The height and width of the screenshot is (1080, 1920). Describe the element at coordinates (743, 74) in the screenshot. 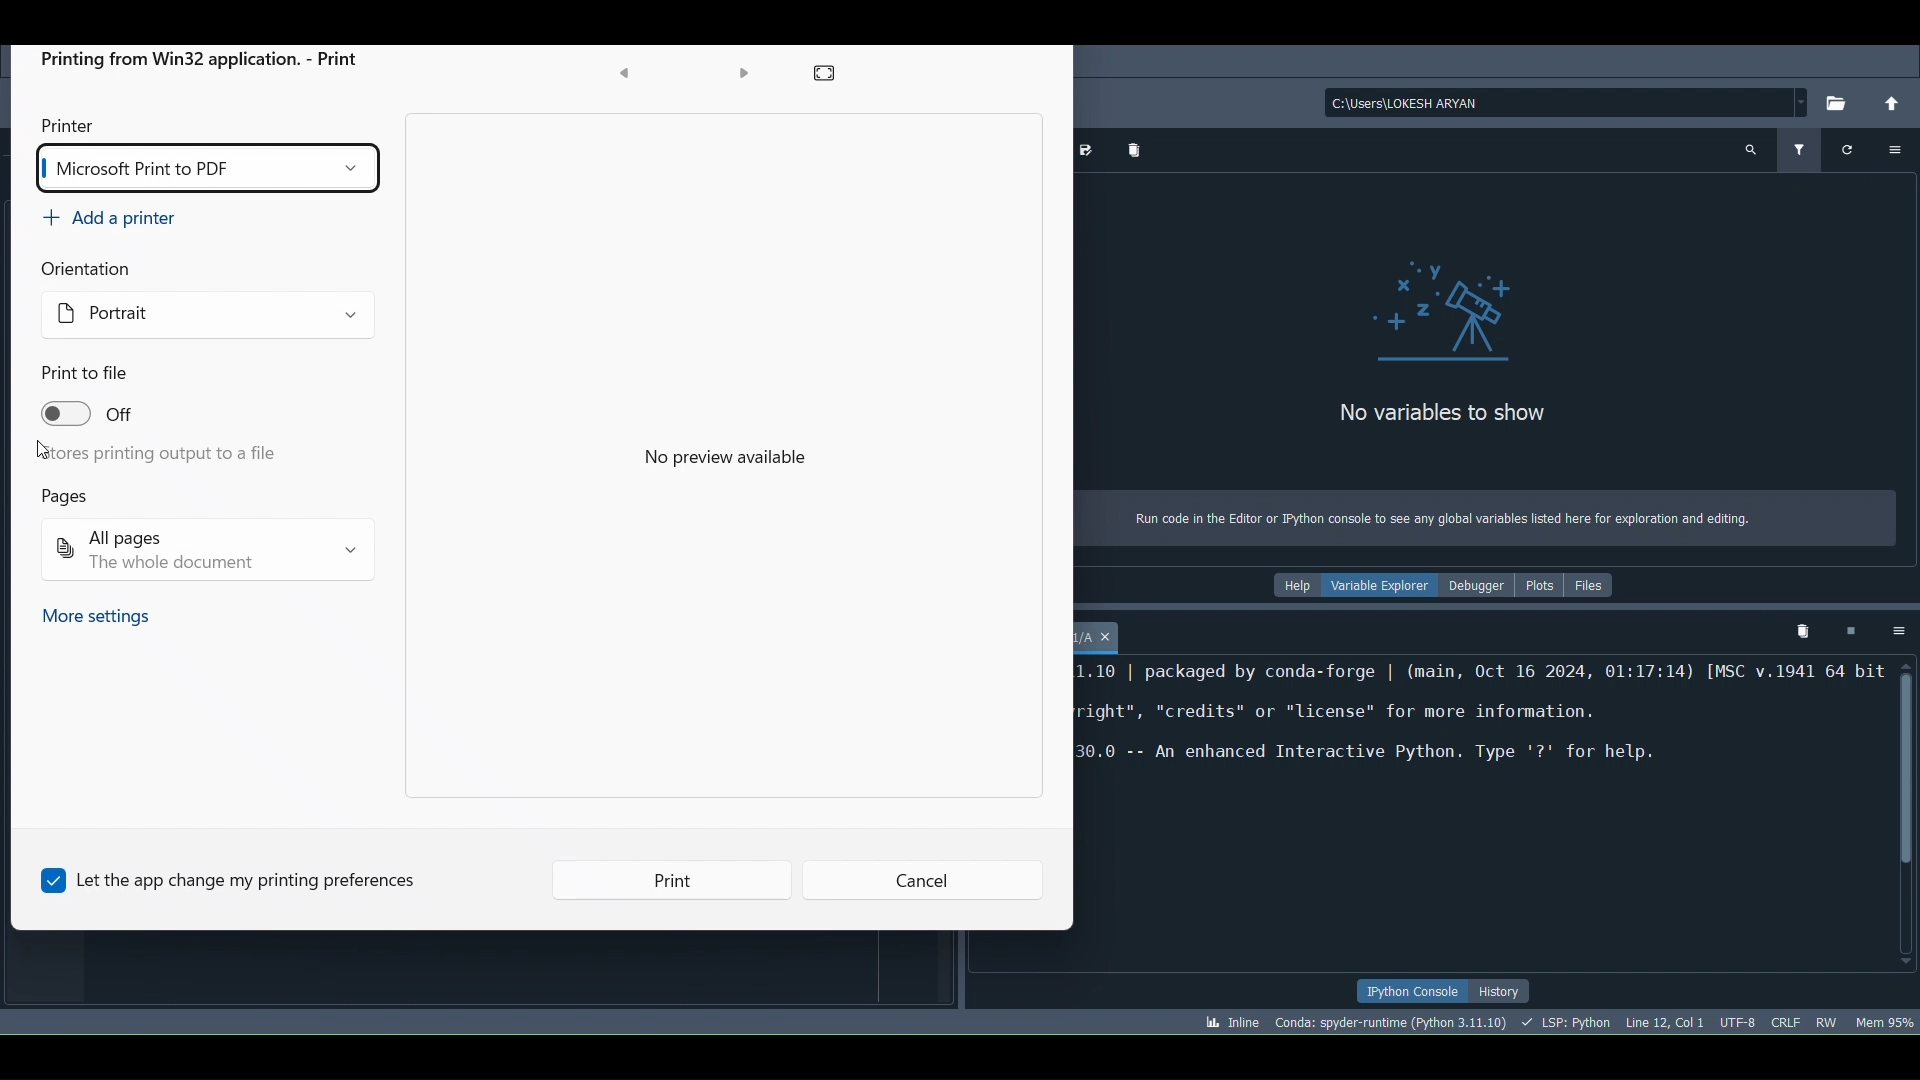

I see `Right` at that location.